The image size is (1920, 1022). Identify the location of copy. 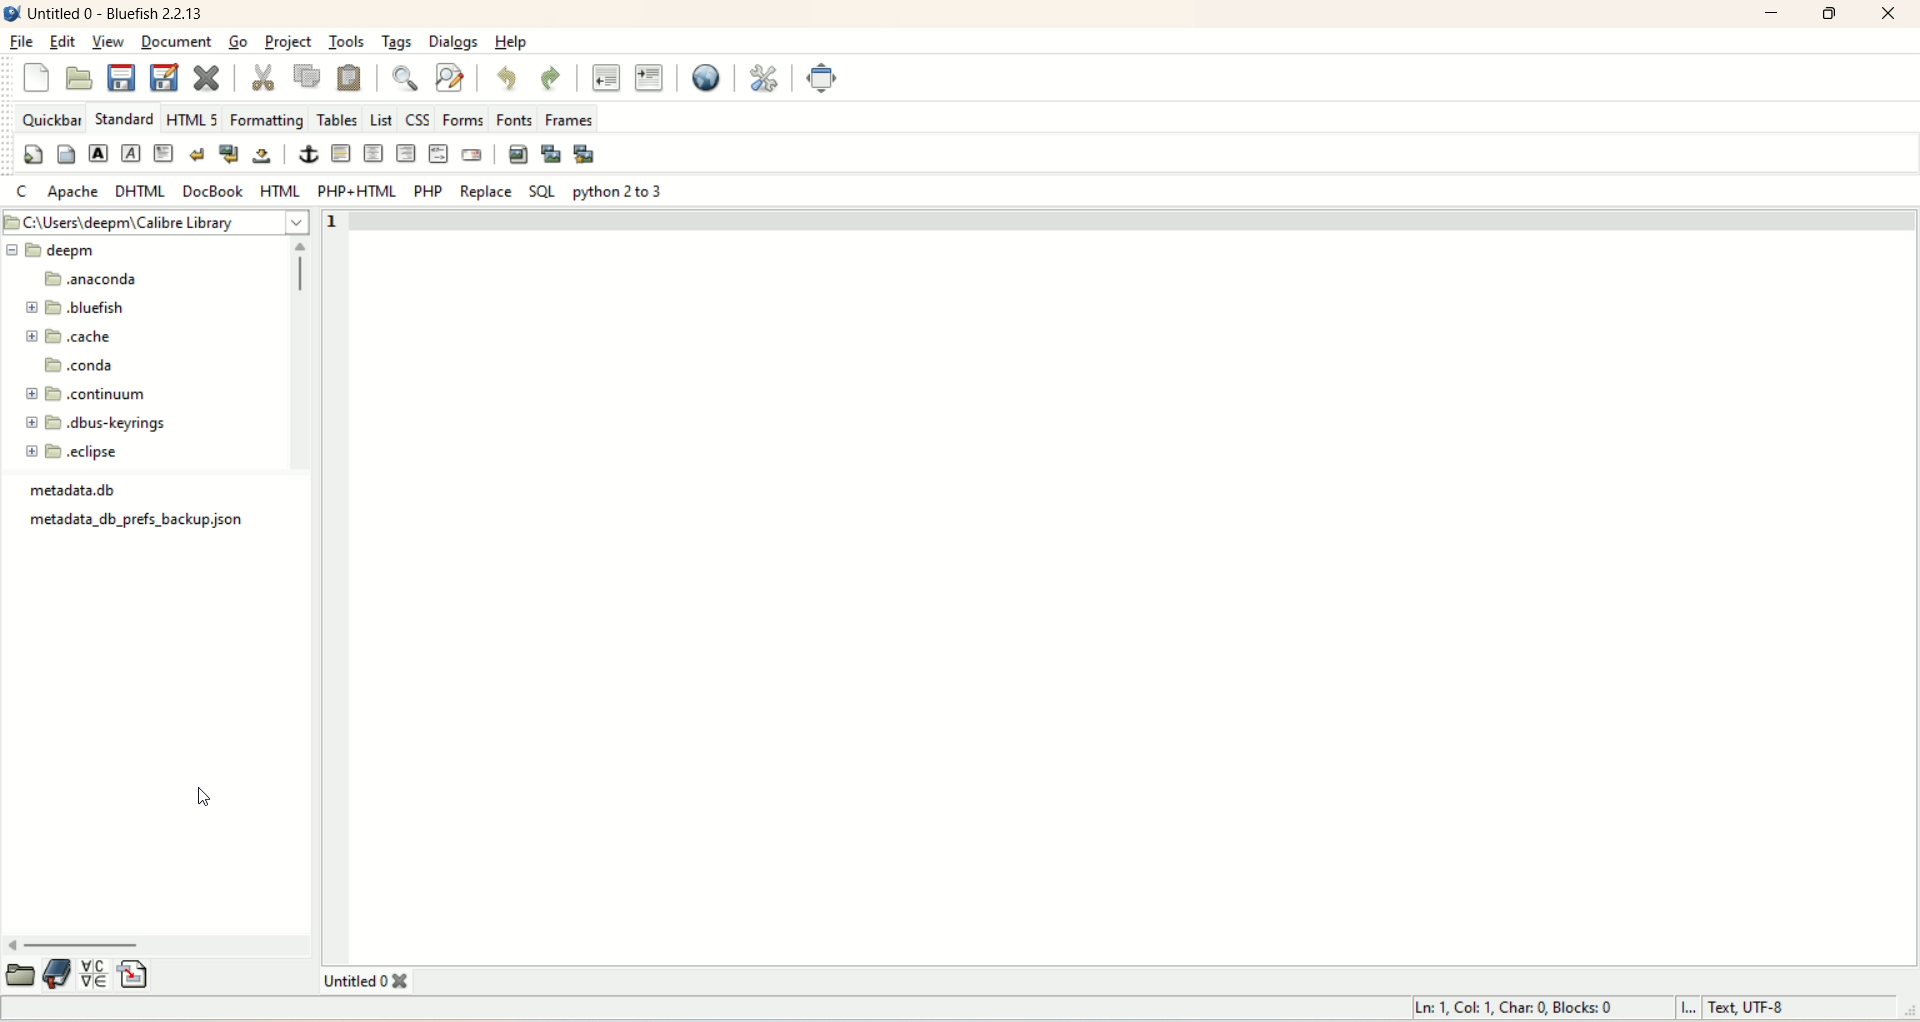
(307, 77).